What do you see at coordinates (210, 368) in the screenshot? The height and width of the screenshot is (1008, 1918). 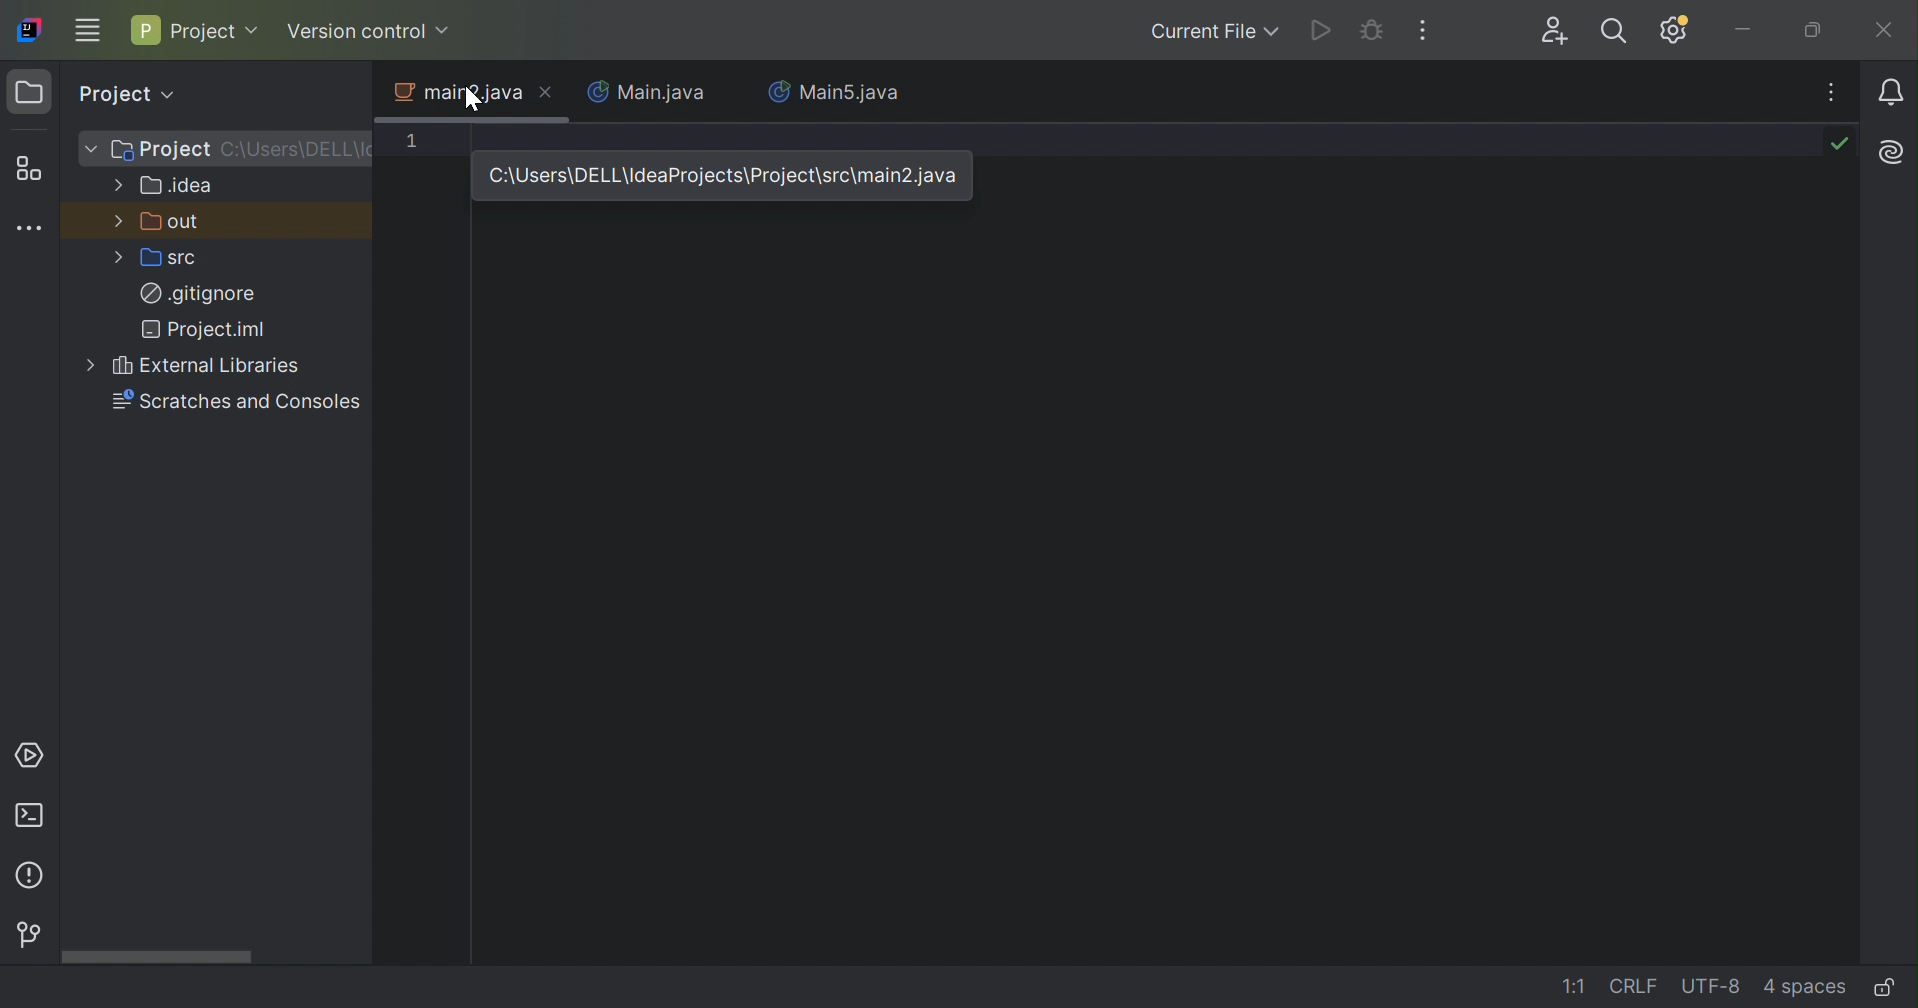 I see `External Libraries` at bounding box center [210, 368].